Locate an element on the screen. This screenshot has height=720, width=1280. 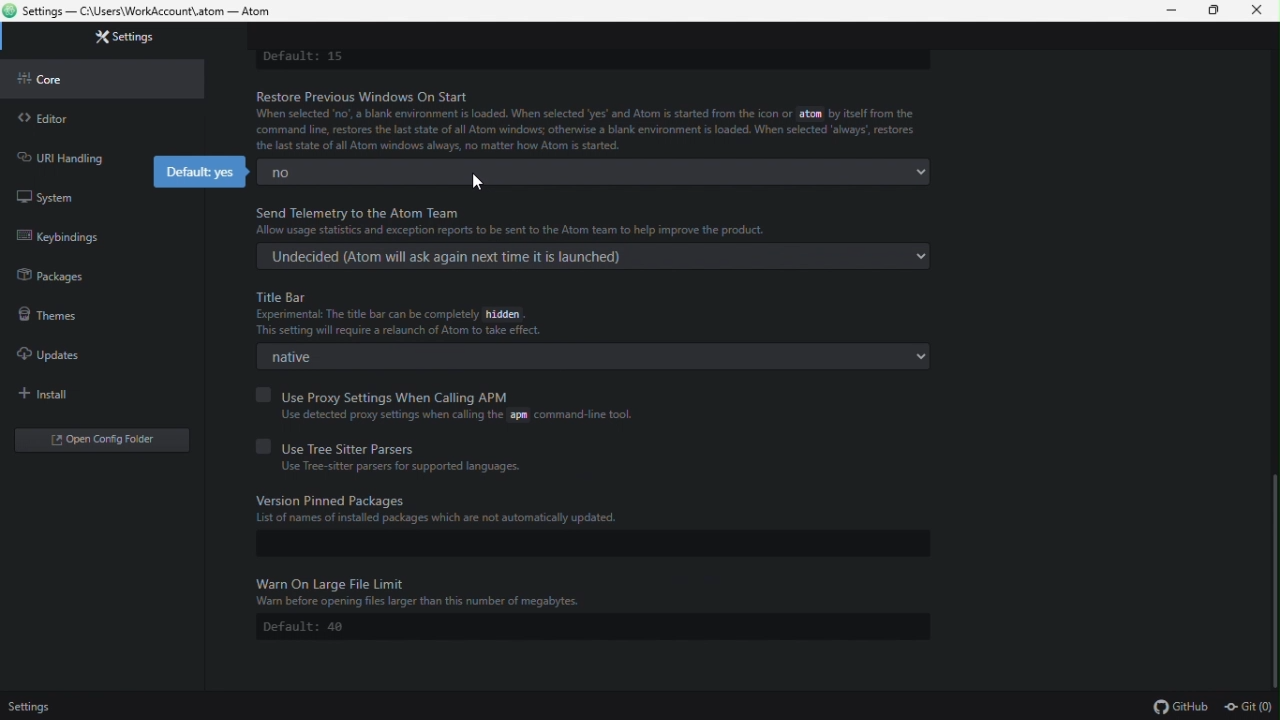
Settings - C:\users\work\account\atom - Atom is located at coordinates (162, 11).